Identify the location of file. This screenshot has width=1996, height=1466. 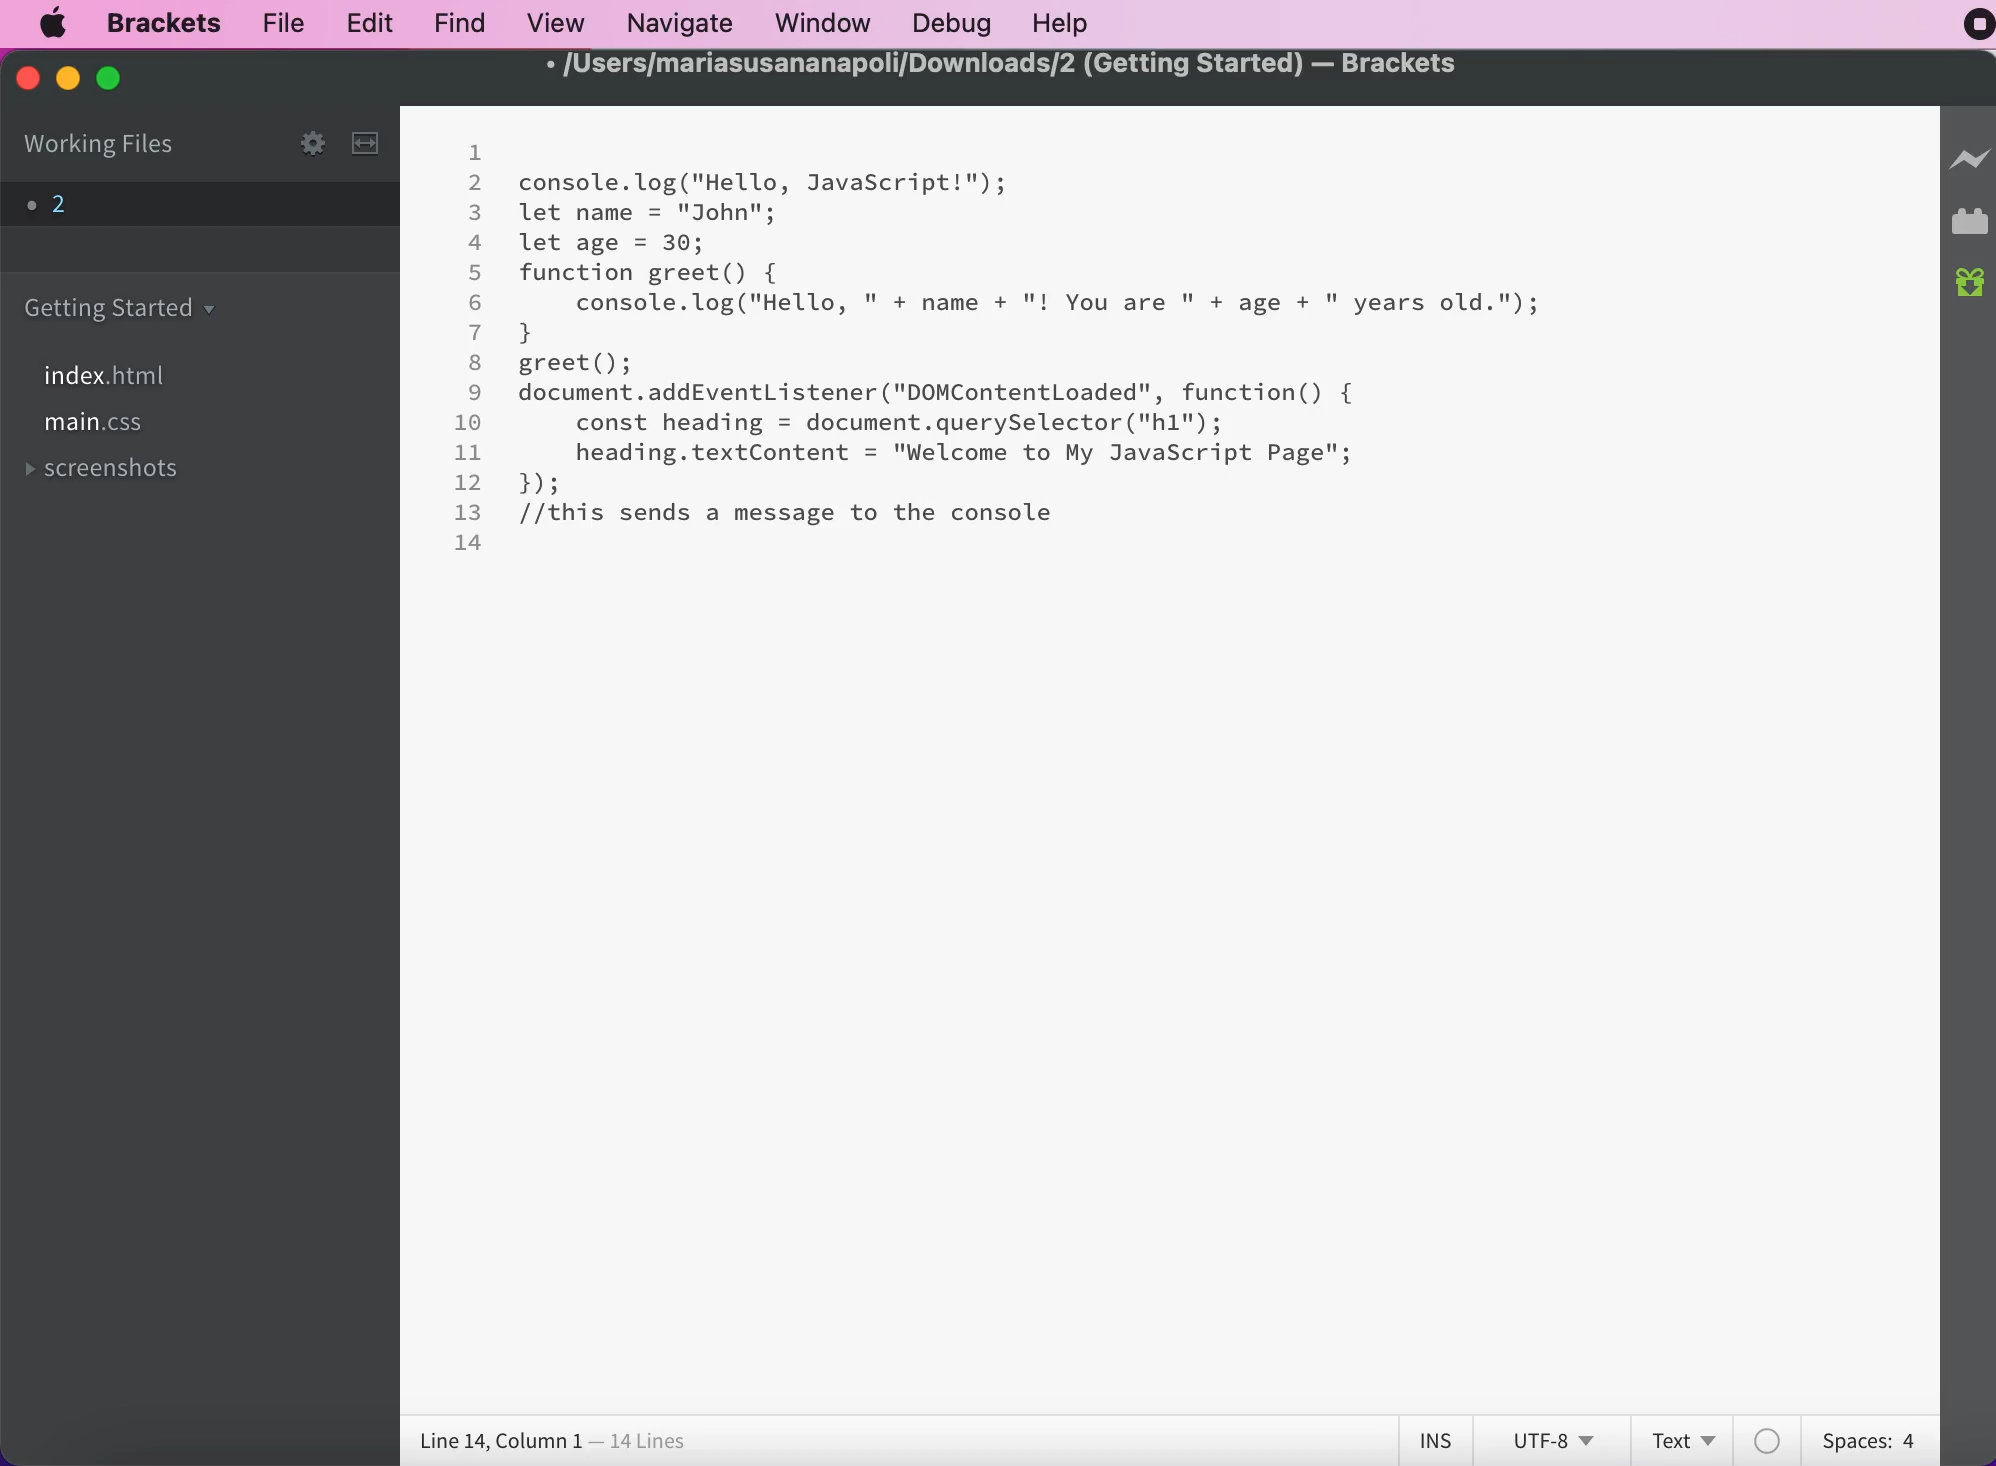
(278, 26).